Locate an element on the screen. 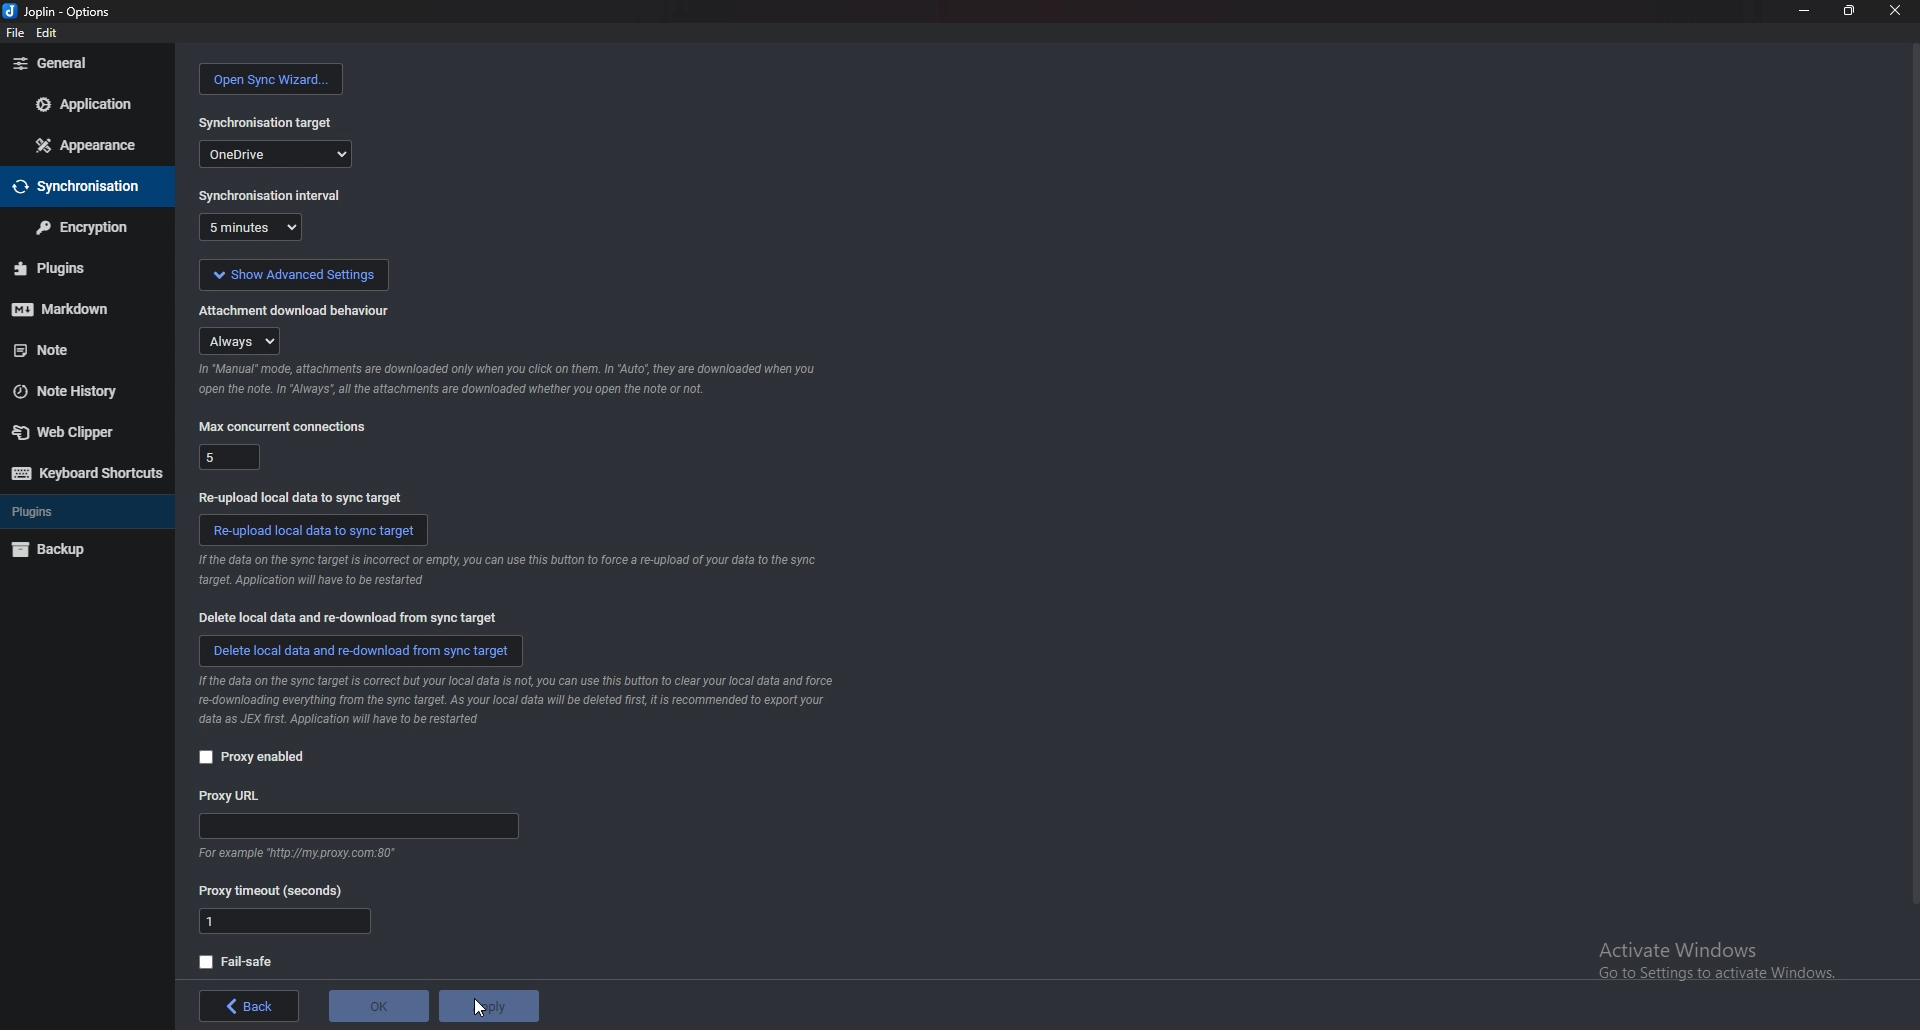 This screenshot has width=1920, height=1030. sync is located at coordinates (83, 185).